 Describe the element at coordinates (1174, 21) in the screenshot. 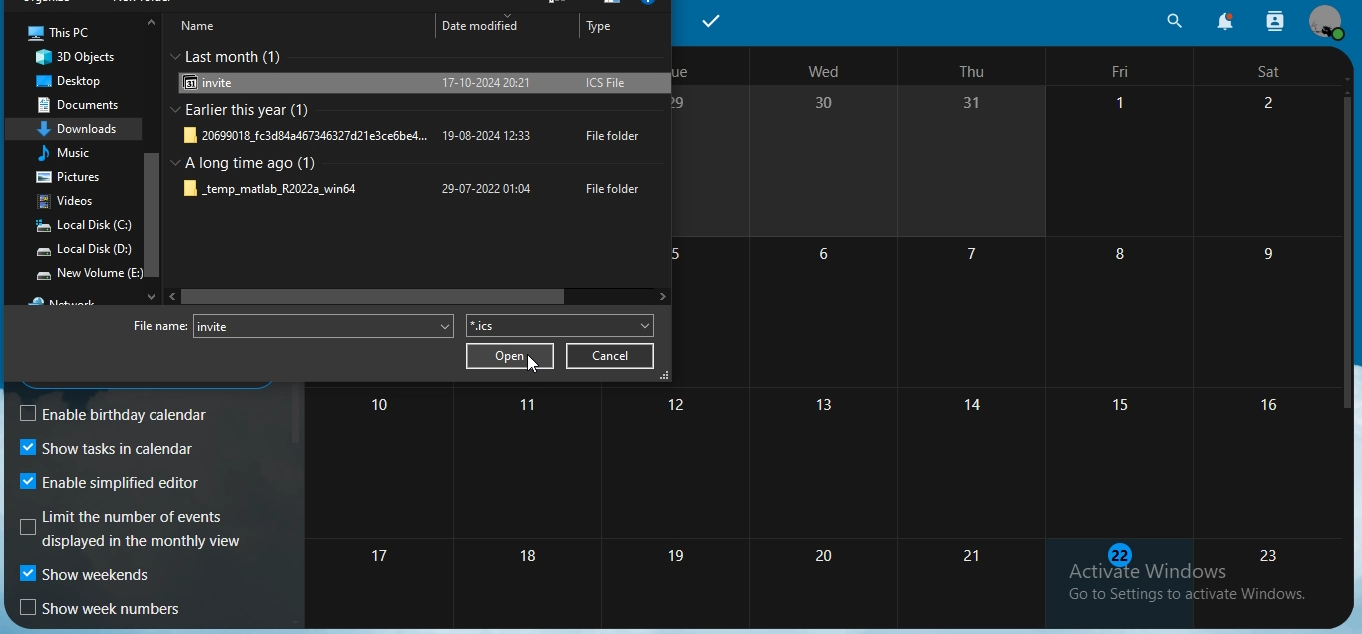

I see `search` at that location.